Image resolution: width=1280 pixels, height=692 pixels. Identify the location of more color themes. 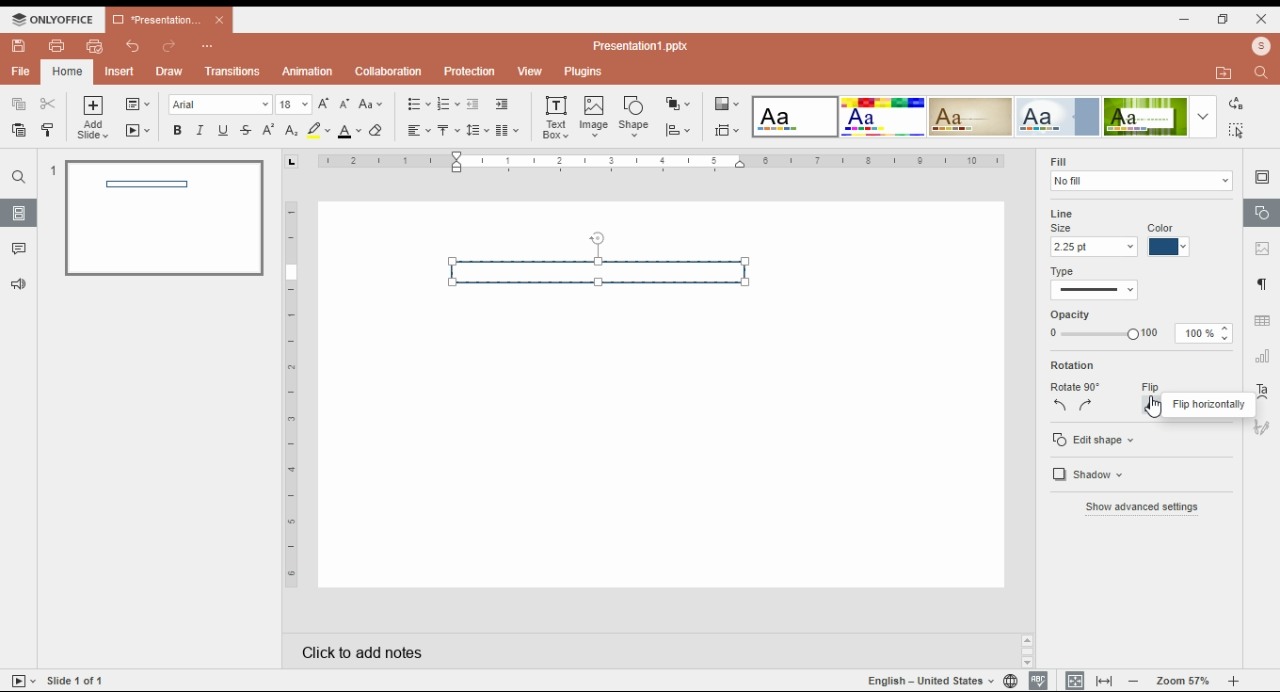
(1203, 116).